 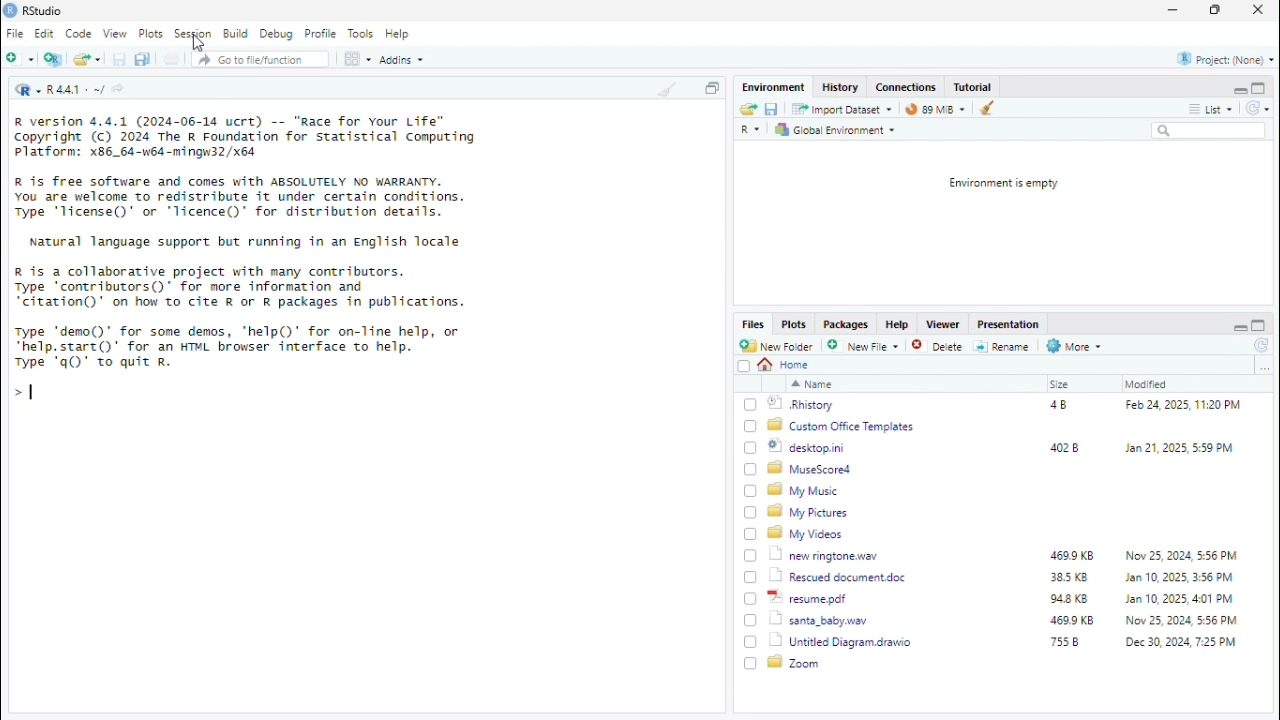 I want to click on Checkbox, so click(x=750, y=620).